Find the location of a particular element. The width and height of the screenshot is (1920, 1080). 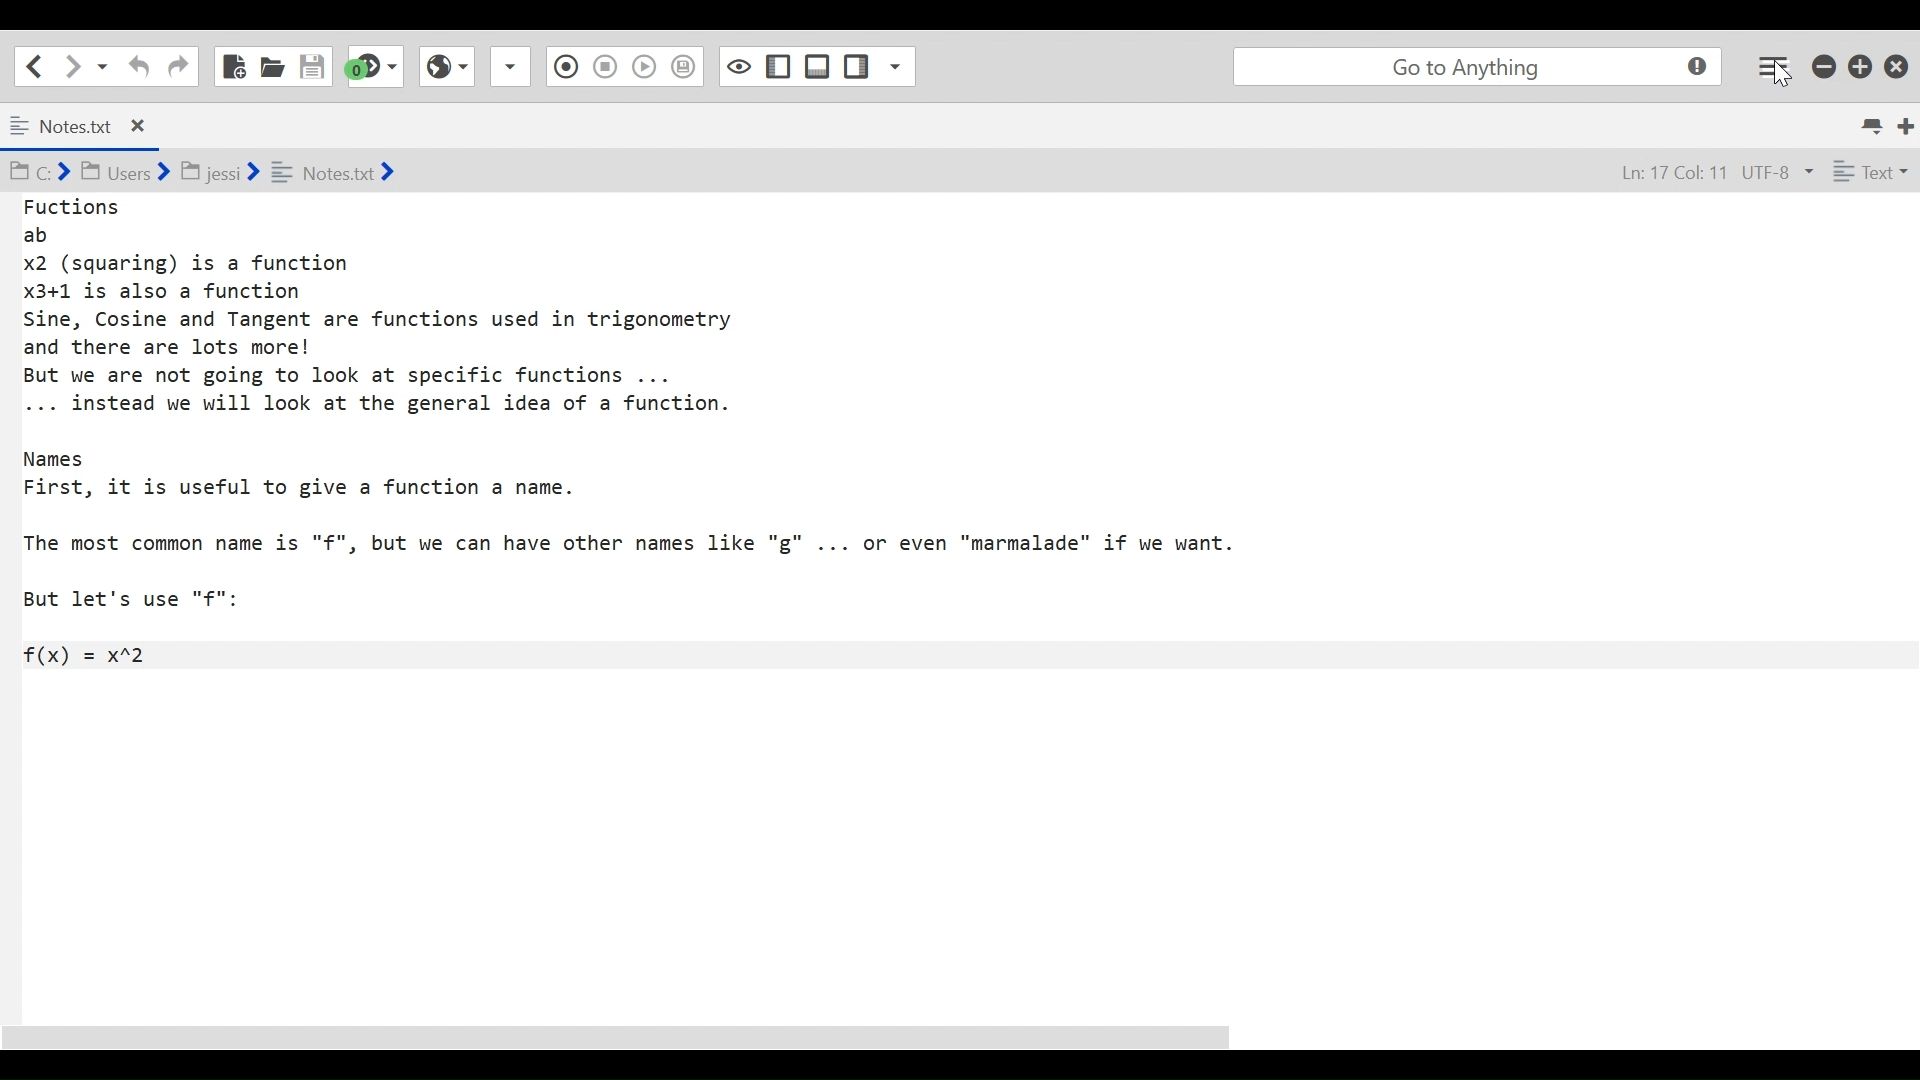

New Tab is located at coordinates (1907, 124).